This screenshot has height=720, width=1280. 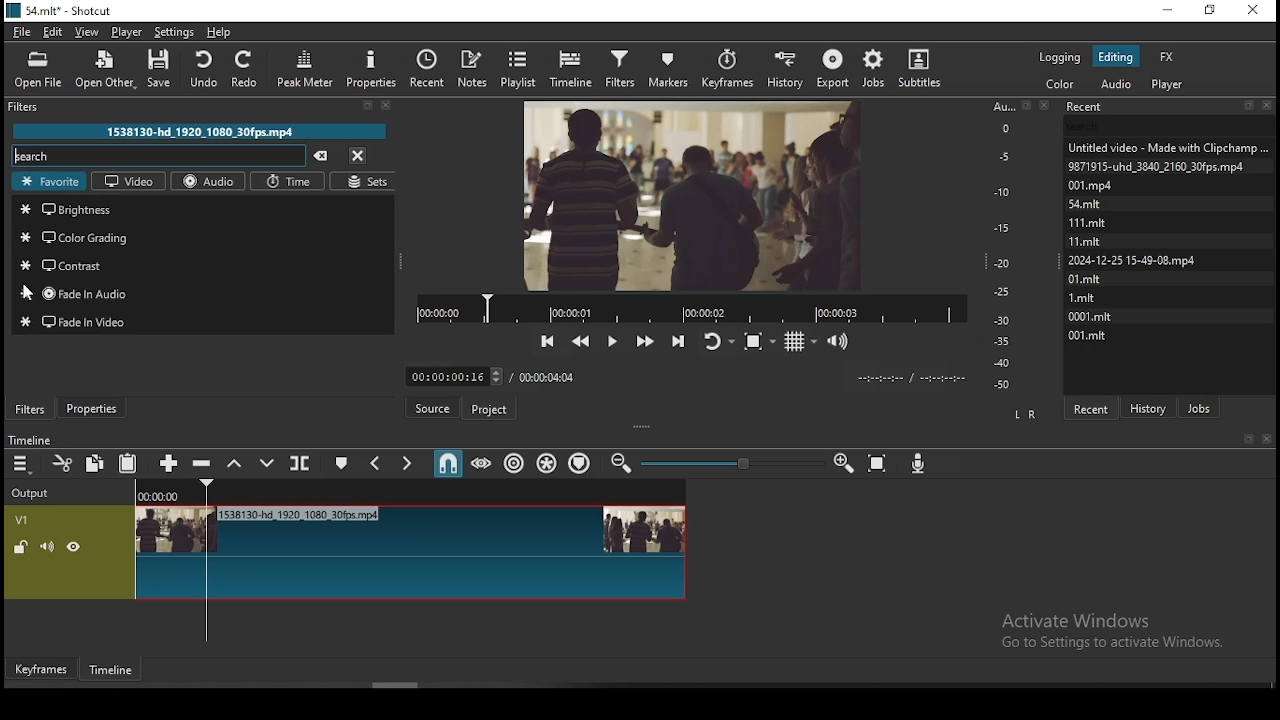 I want to click on scrub while dragging, so click(x=483, y=463).